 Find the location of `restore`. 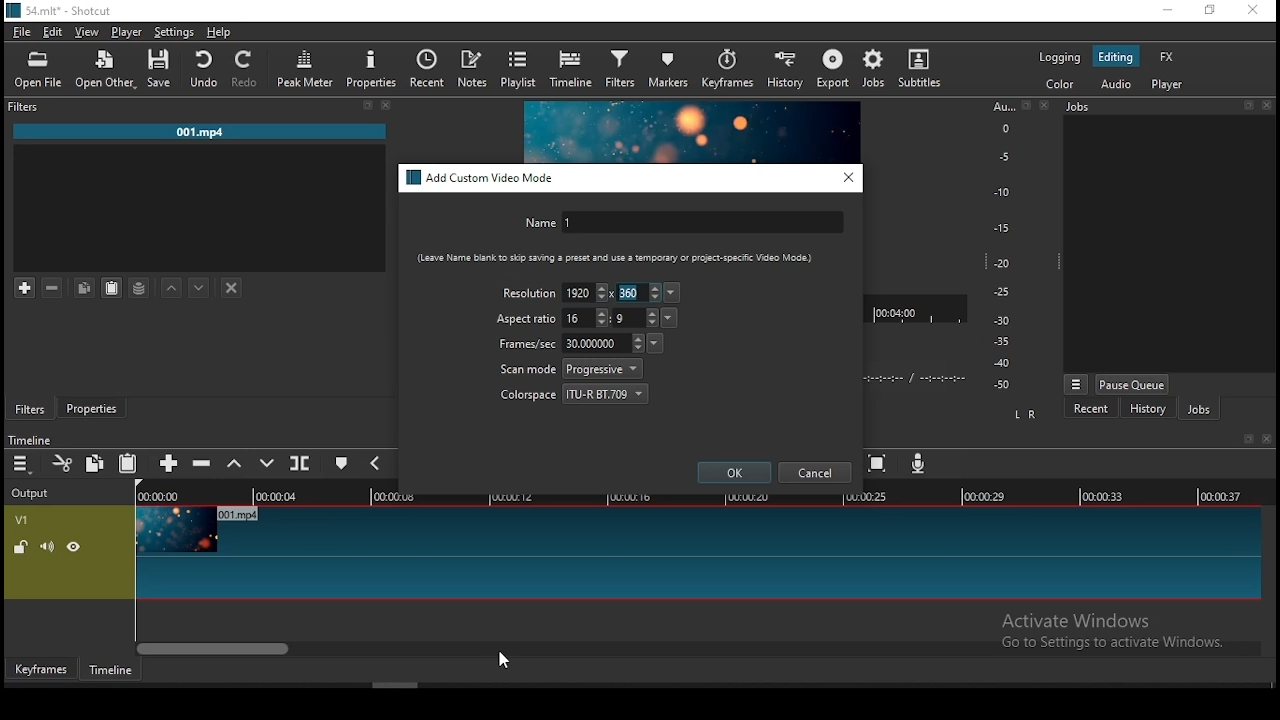

restore is located at coordinates (1026, 106).